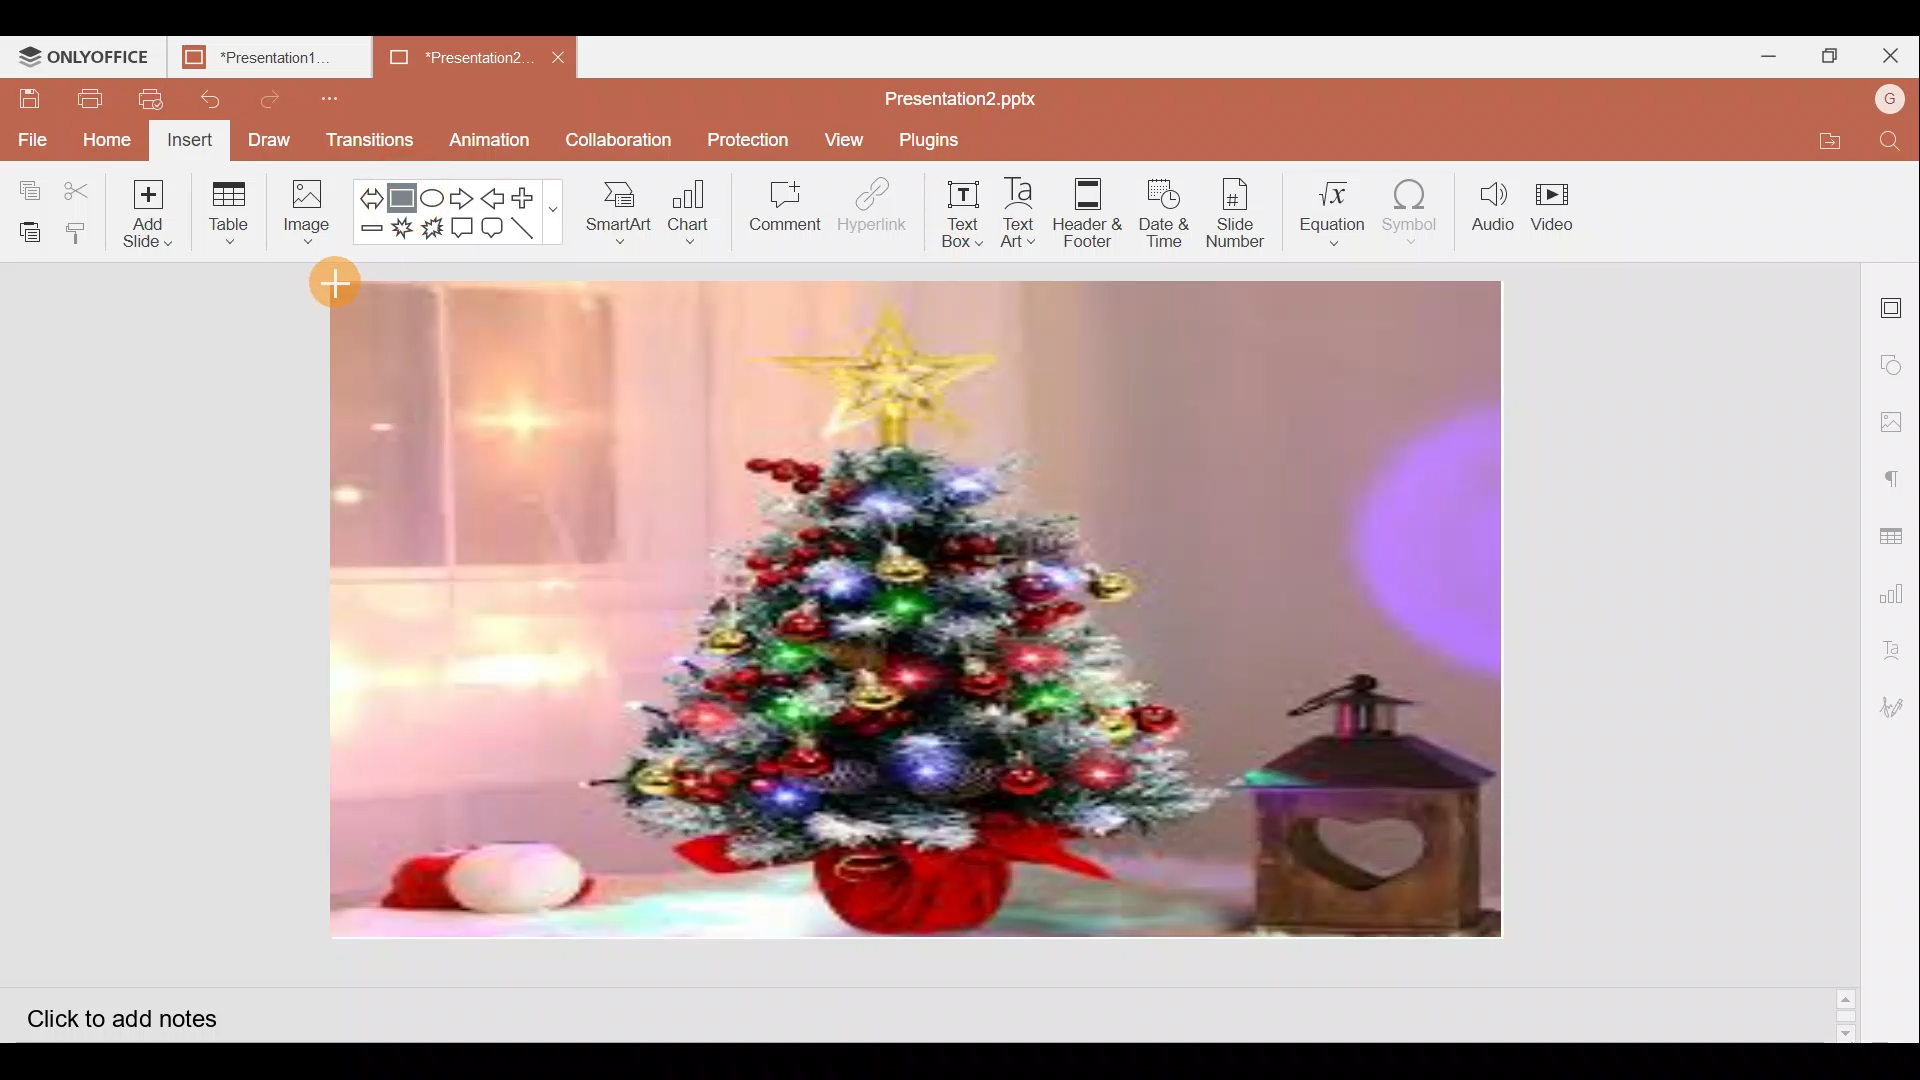  Describe the element at coordinates (1896, 359) in the screenshot. I see `Shape settings` at that location.